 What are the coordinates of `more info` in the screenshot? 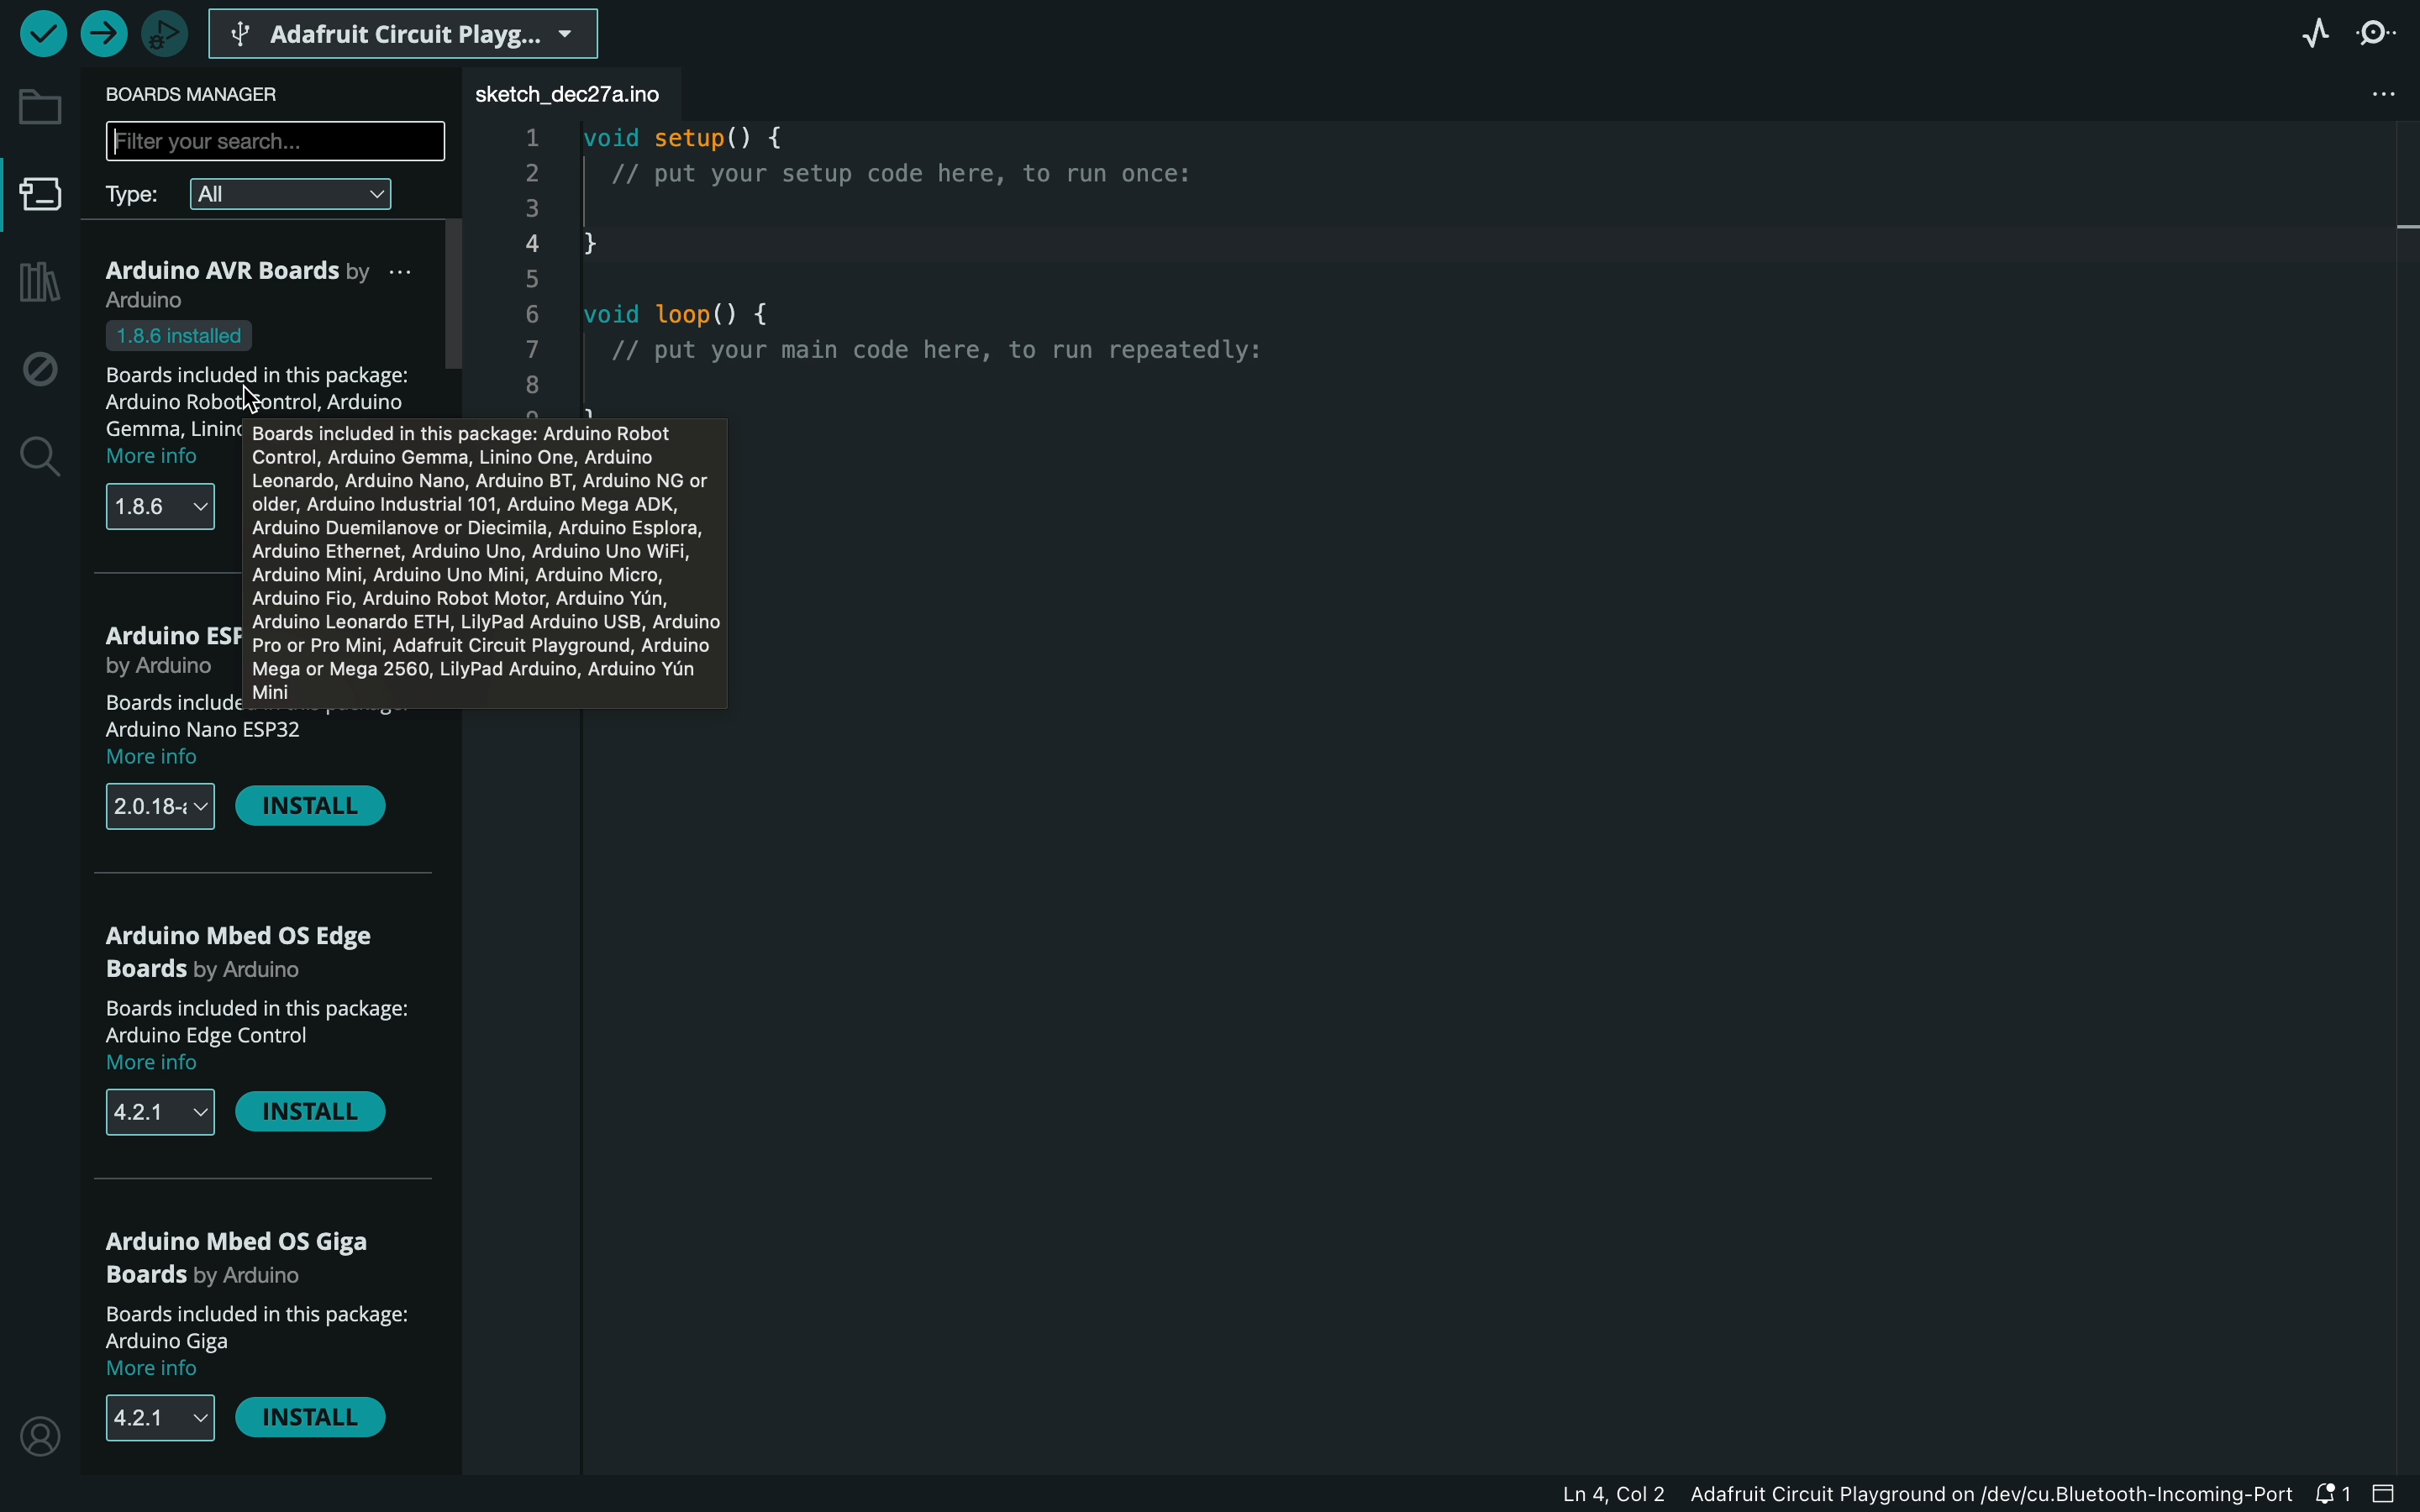 It's located at (162, 760).